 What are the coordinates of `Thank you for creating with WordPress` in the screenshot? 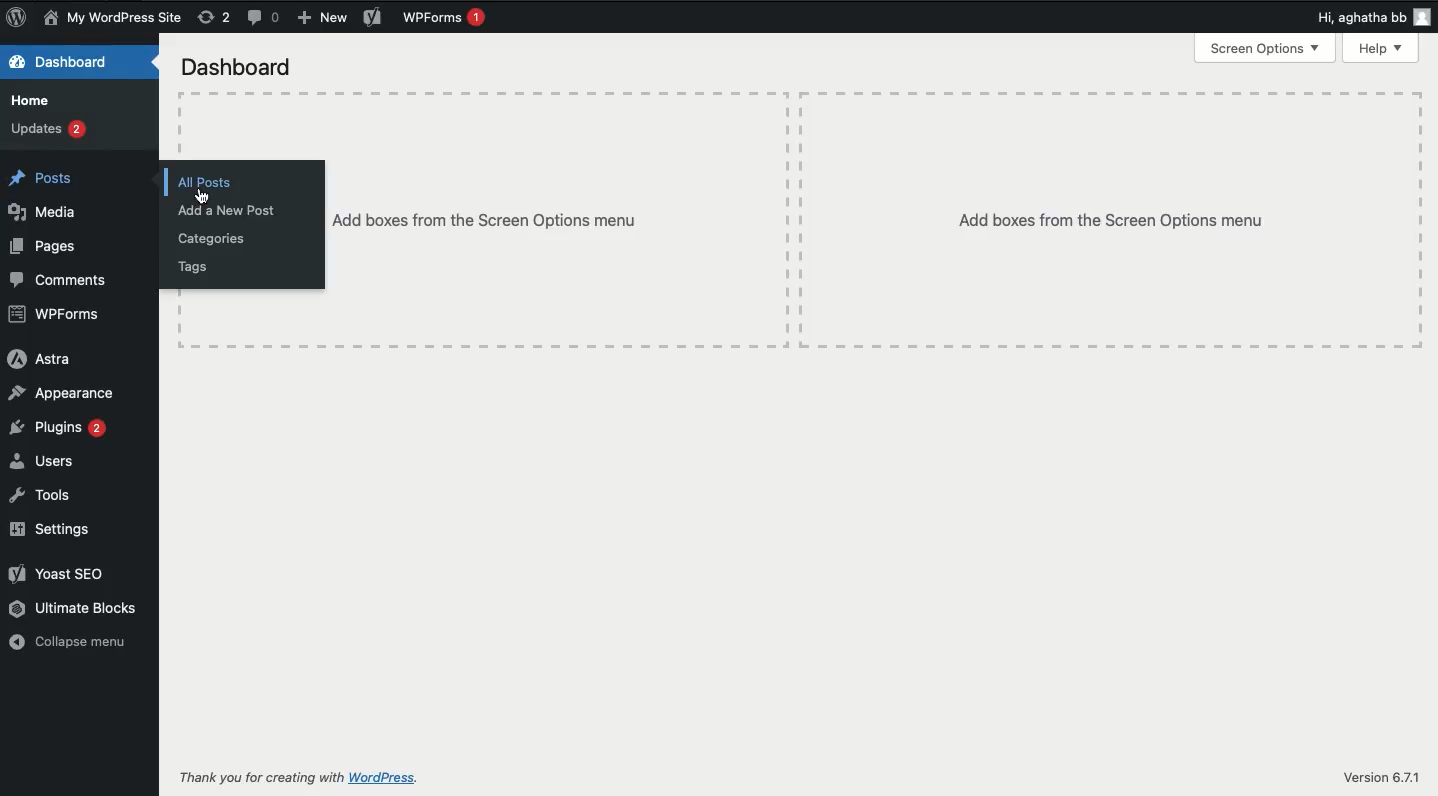 It's located at (259, 776).